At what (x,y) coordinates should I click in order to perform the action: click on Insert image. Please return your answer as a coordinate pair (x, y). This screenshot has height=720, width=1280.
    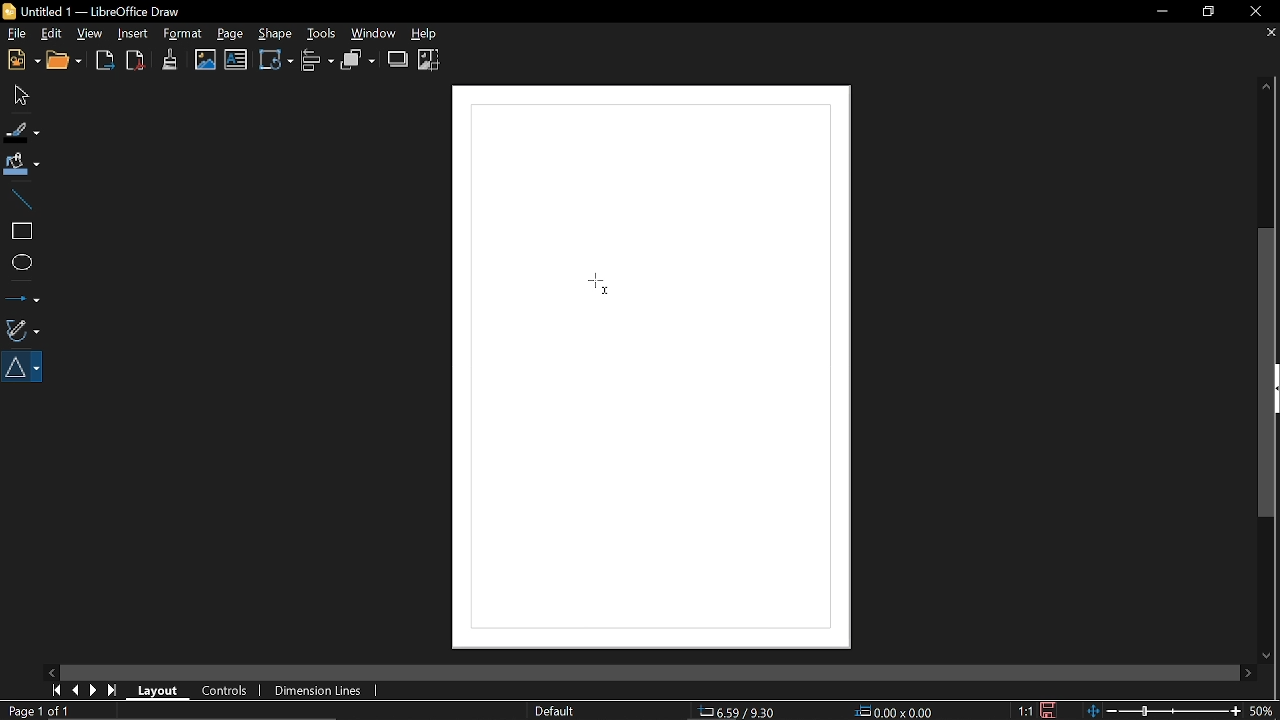
    Looking at the image, I should click on (236, 60).